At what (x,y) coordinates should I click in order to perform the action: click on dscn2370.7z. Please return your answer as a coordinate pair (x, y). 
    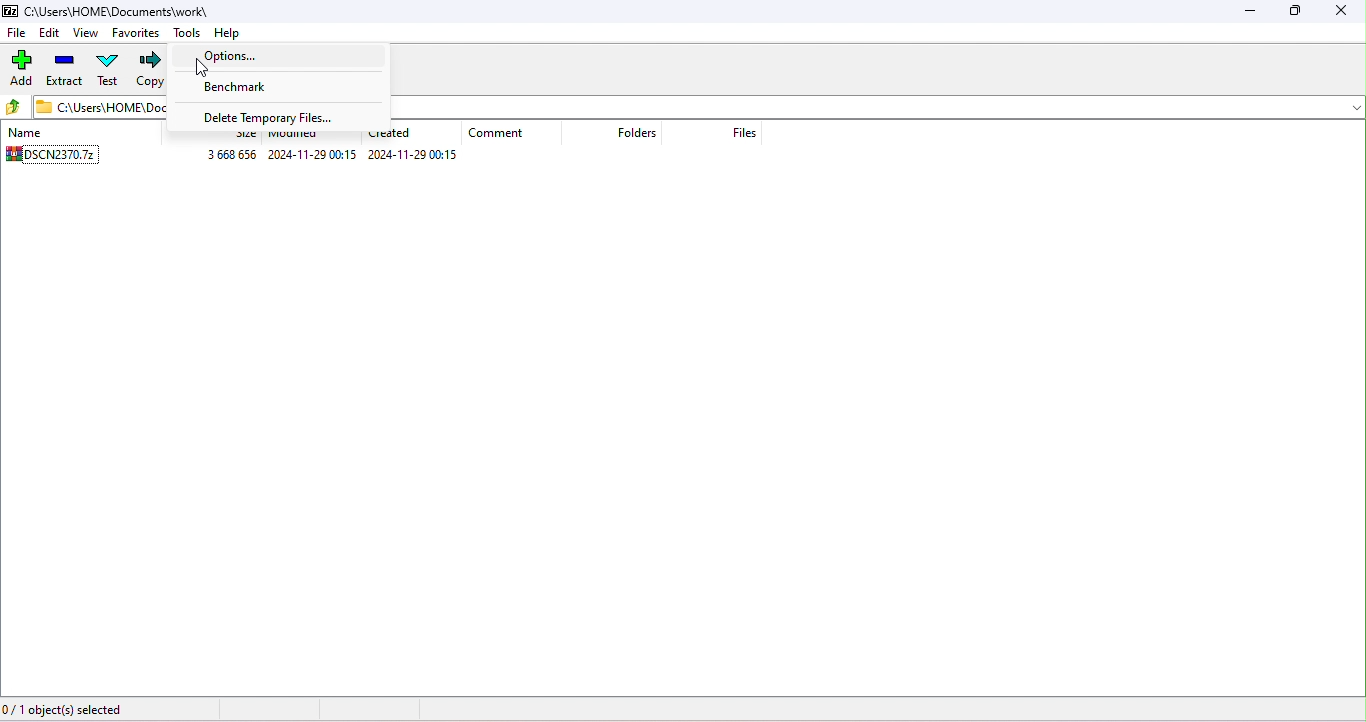
    Looking at the image, I should click on (51, 160).